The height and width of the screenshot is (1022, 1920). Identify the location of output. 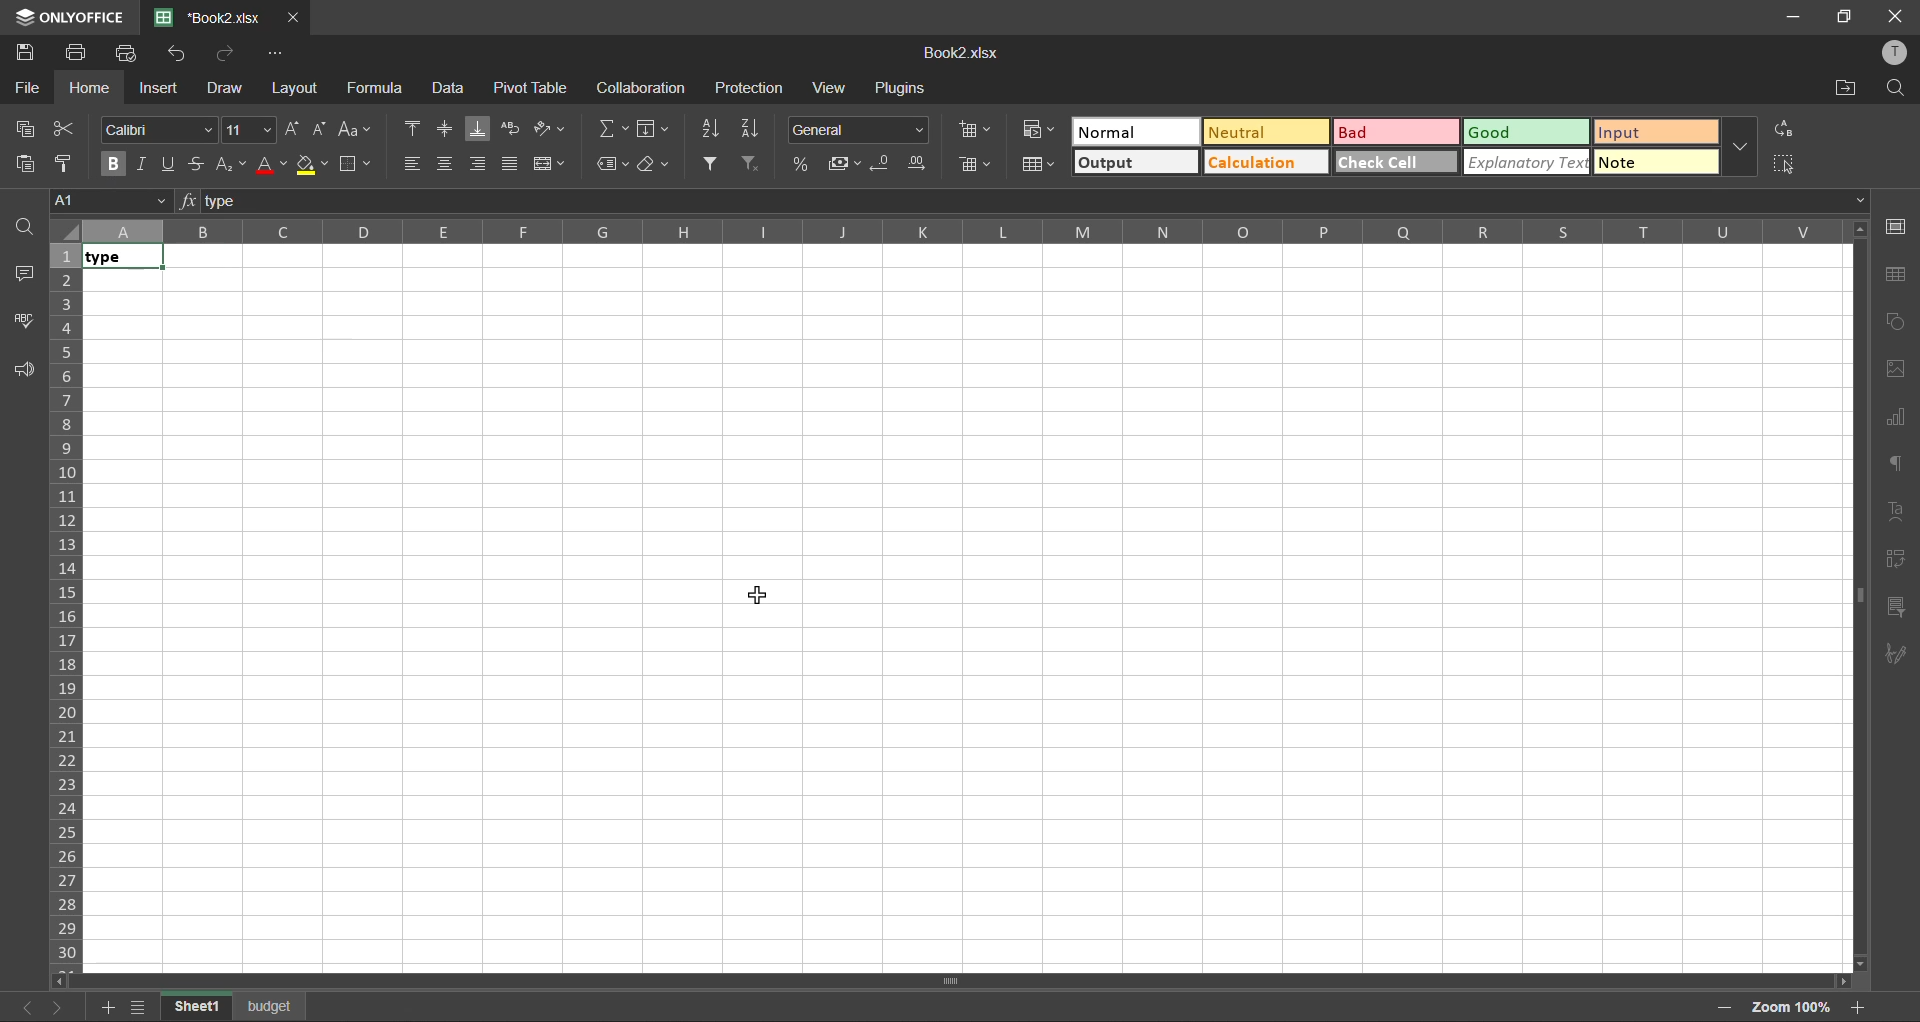
(1134, 162).